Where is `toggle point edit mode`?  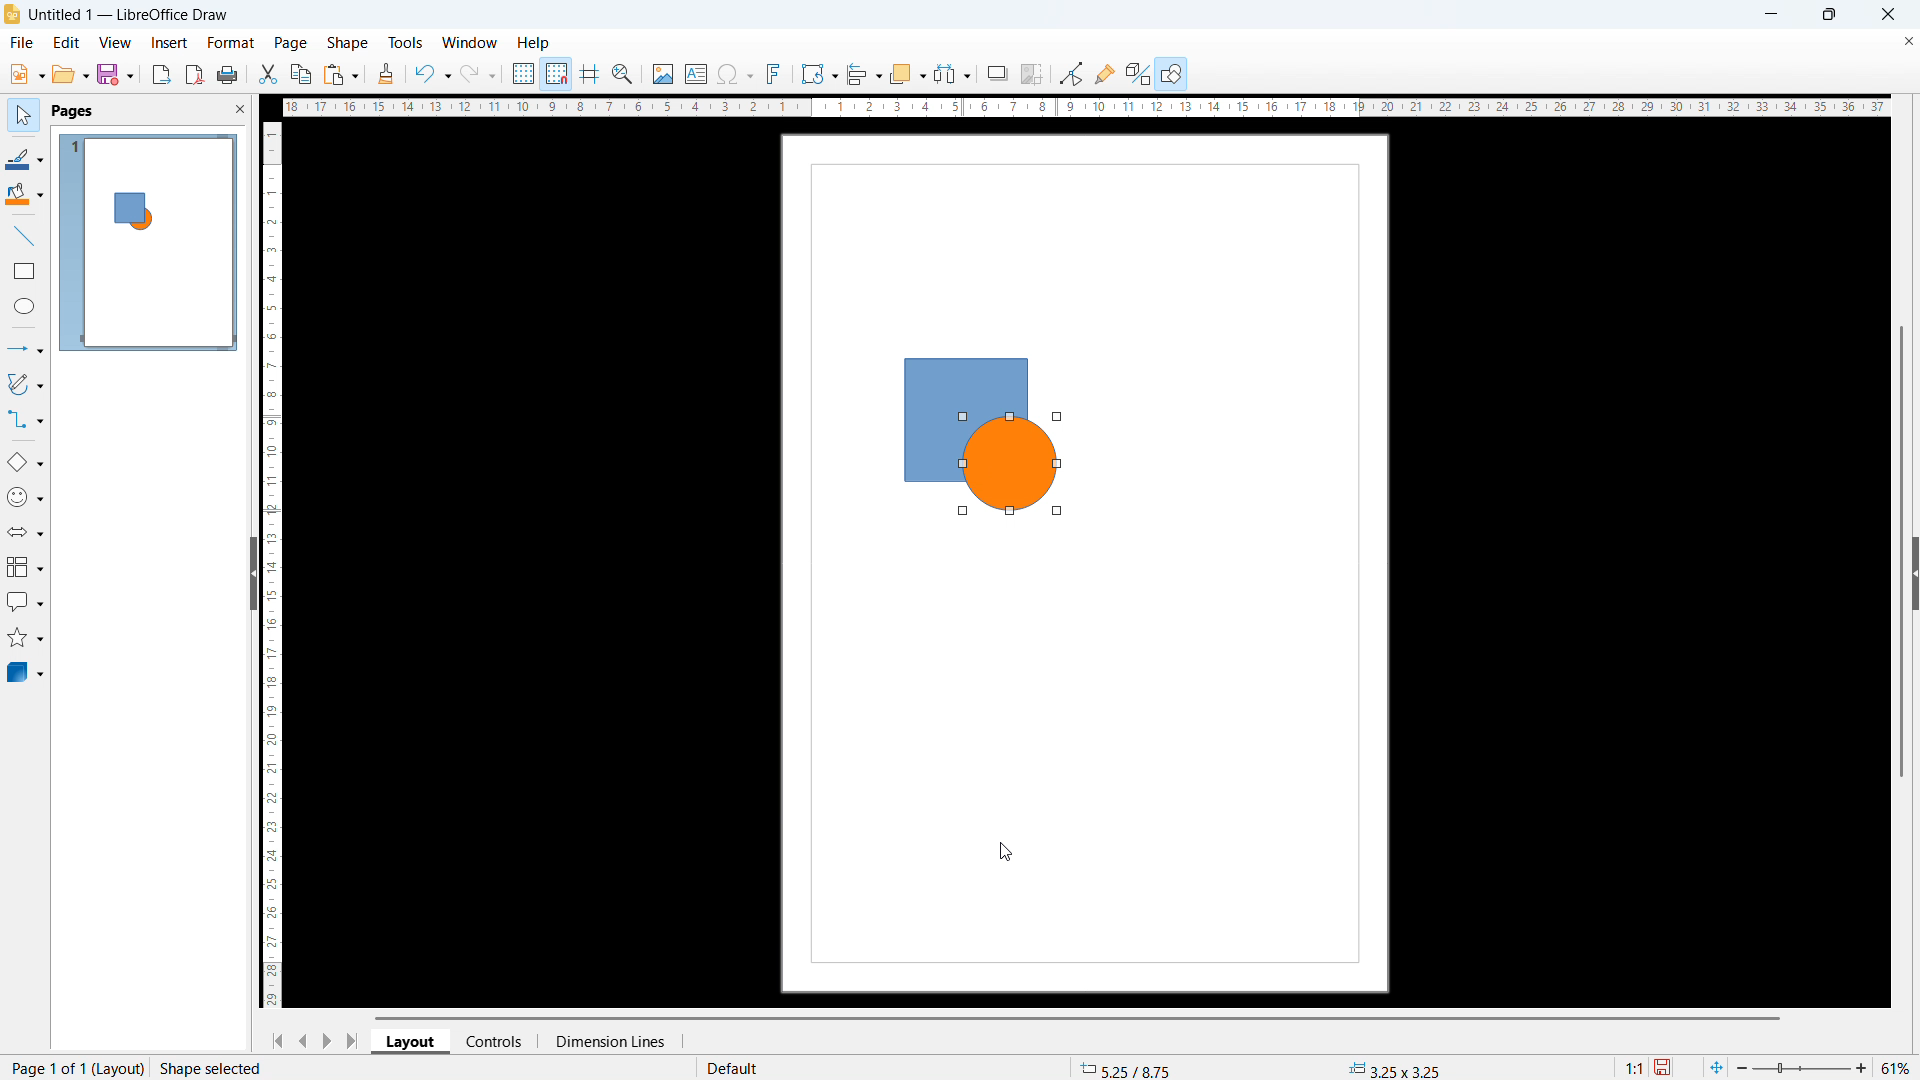
toggle point edit mode is located at coordinates (1072, 74).